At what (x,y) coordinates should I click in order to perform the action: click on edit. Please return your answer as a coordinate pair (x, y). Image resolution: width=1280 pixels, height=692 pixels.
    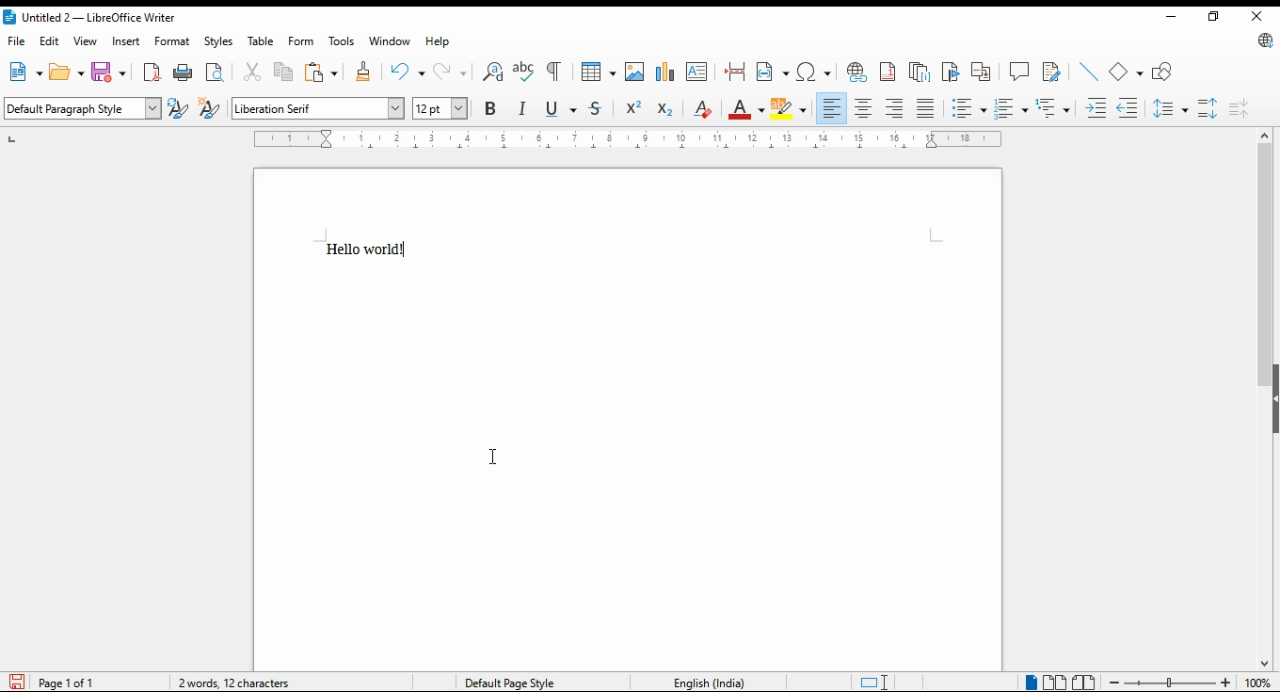
    Looking at the image, I should click on (49, 41).